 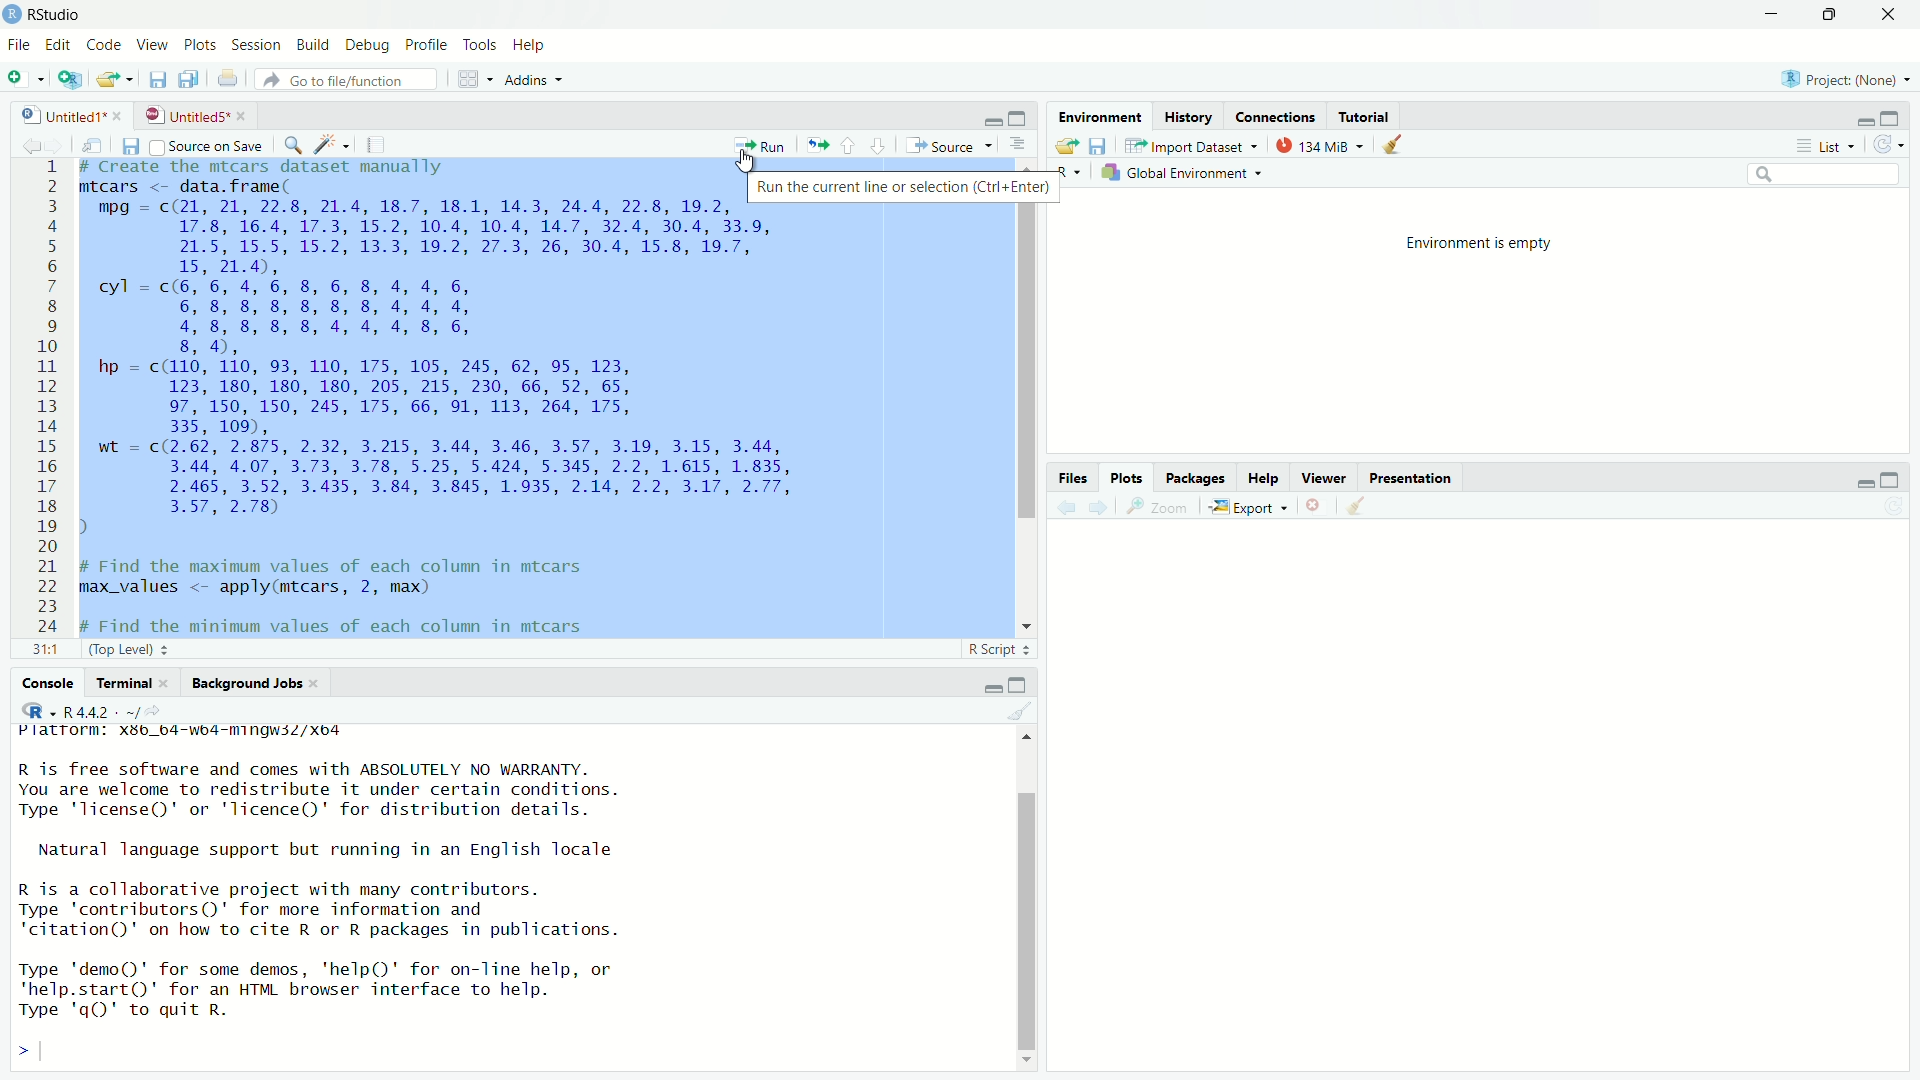 I want to click on maximise, so click(x=1888, y=476).